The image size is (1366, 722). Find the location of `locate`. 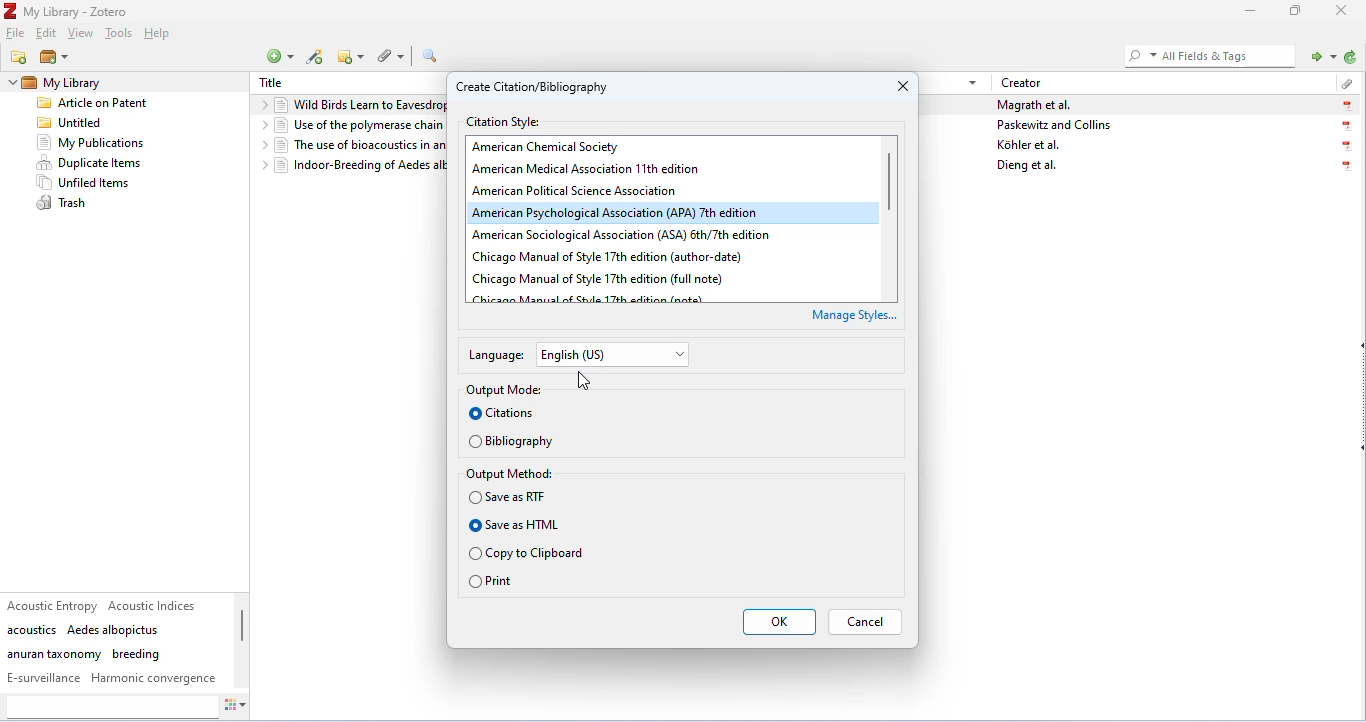

locate is located at coordinates (1319, 55).